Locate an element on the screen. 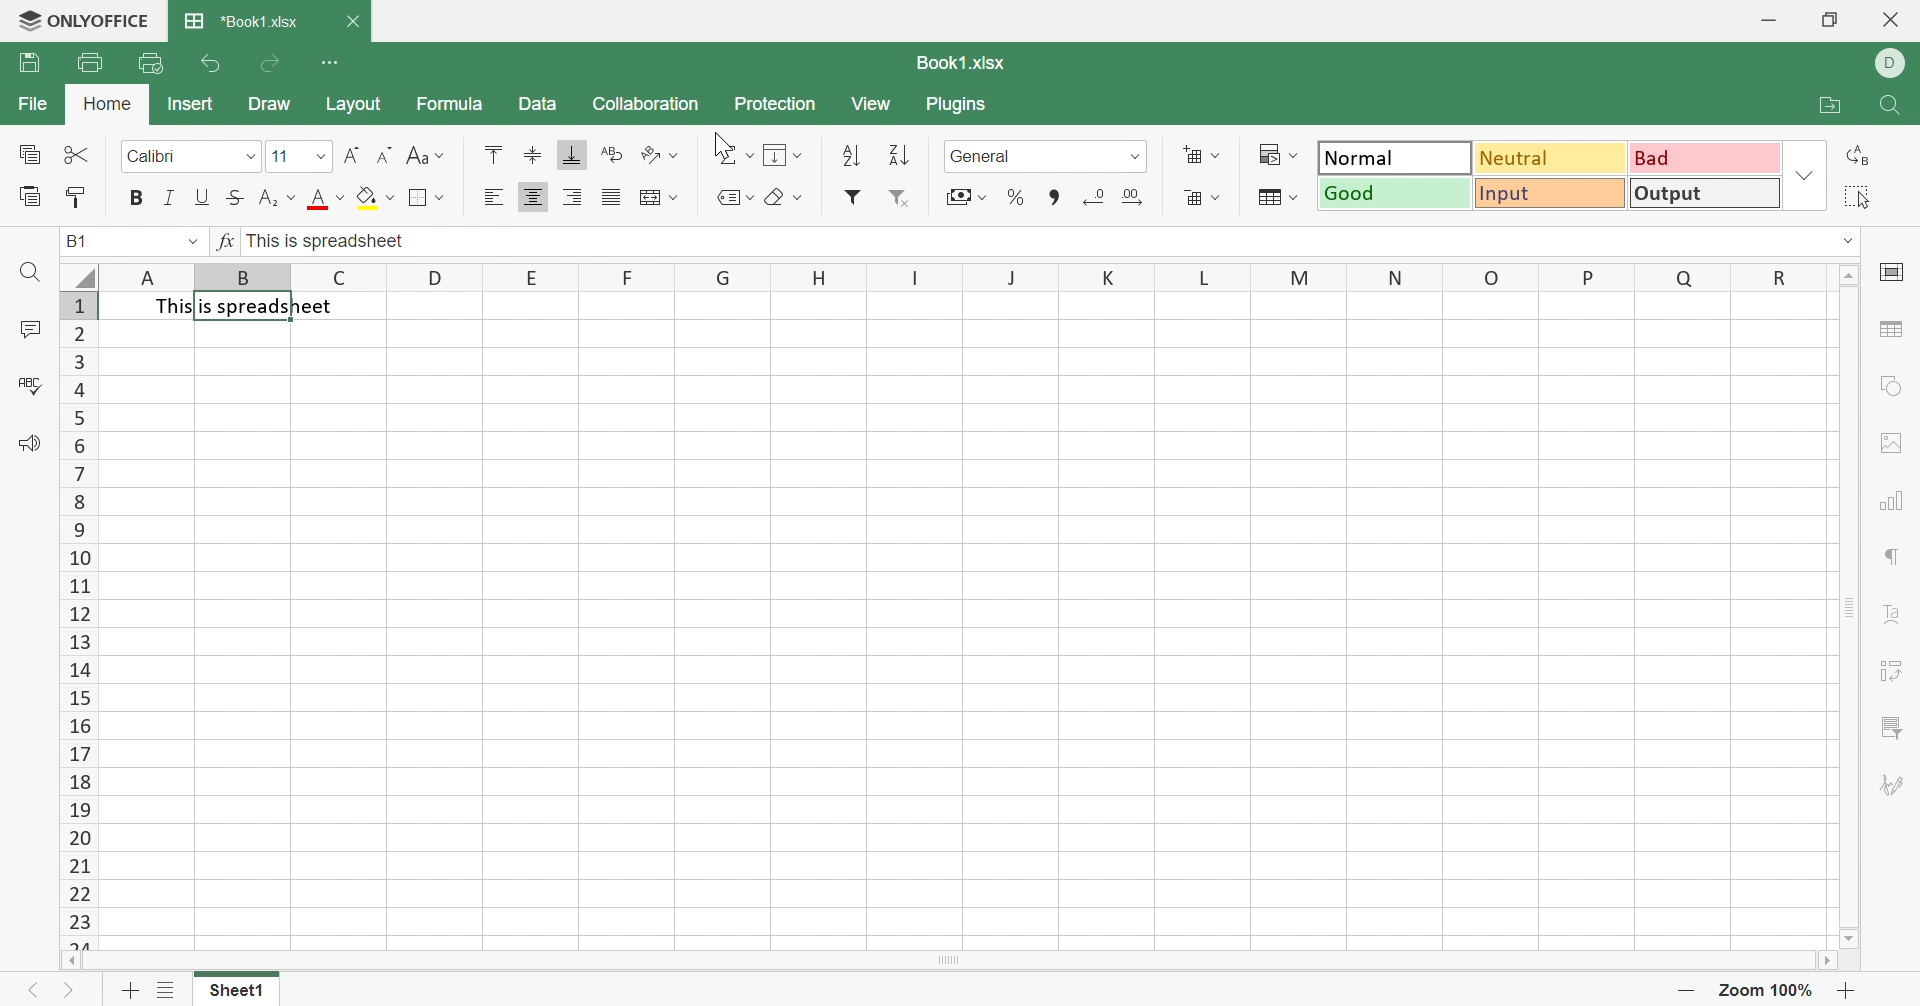 Image resolution: width=1920 pixels, height=1006 pixels. Conditional formatting is located at coordinates (1266, 150).